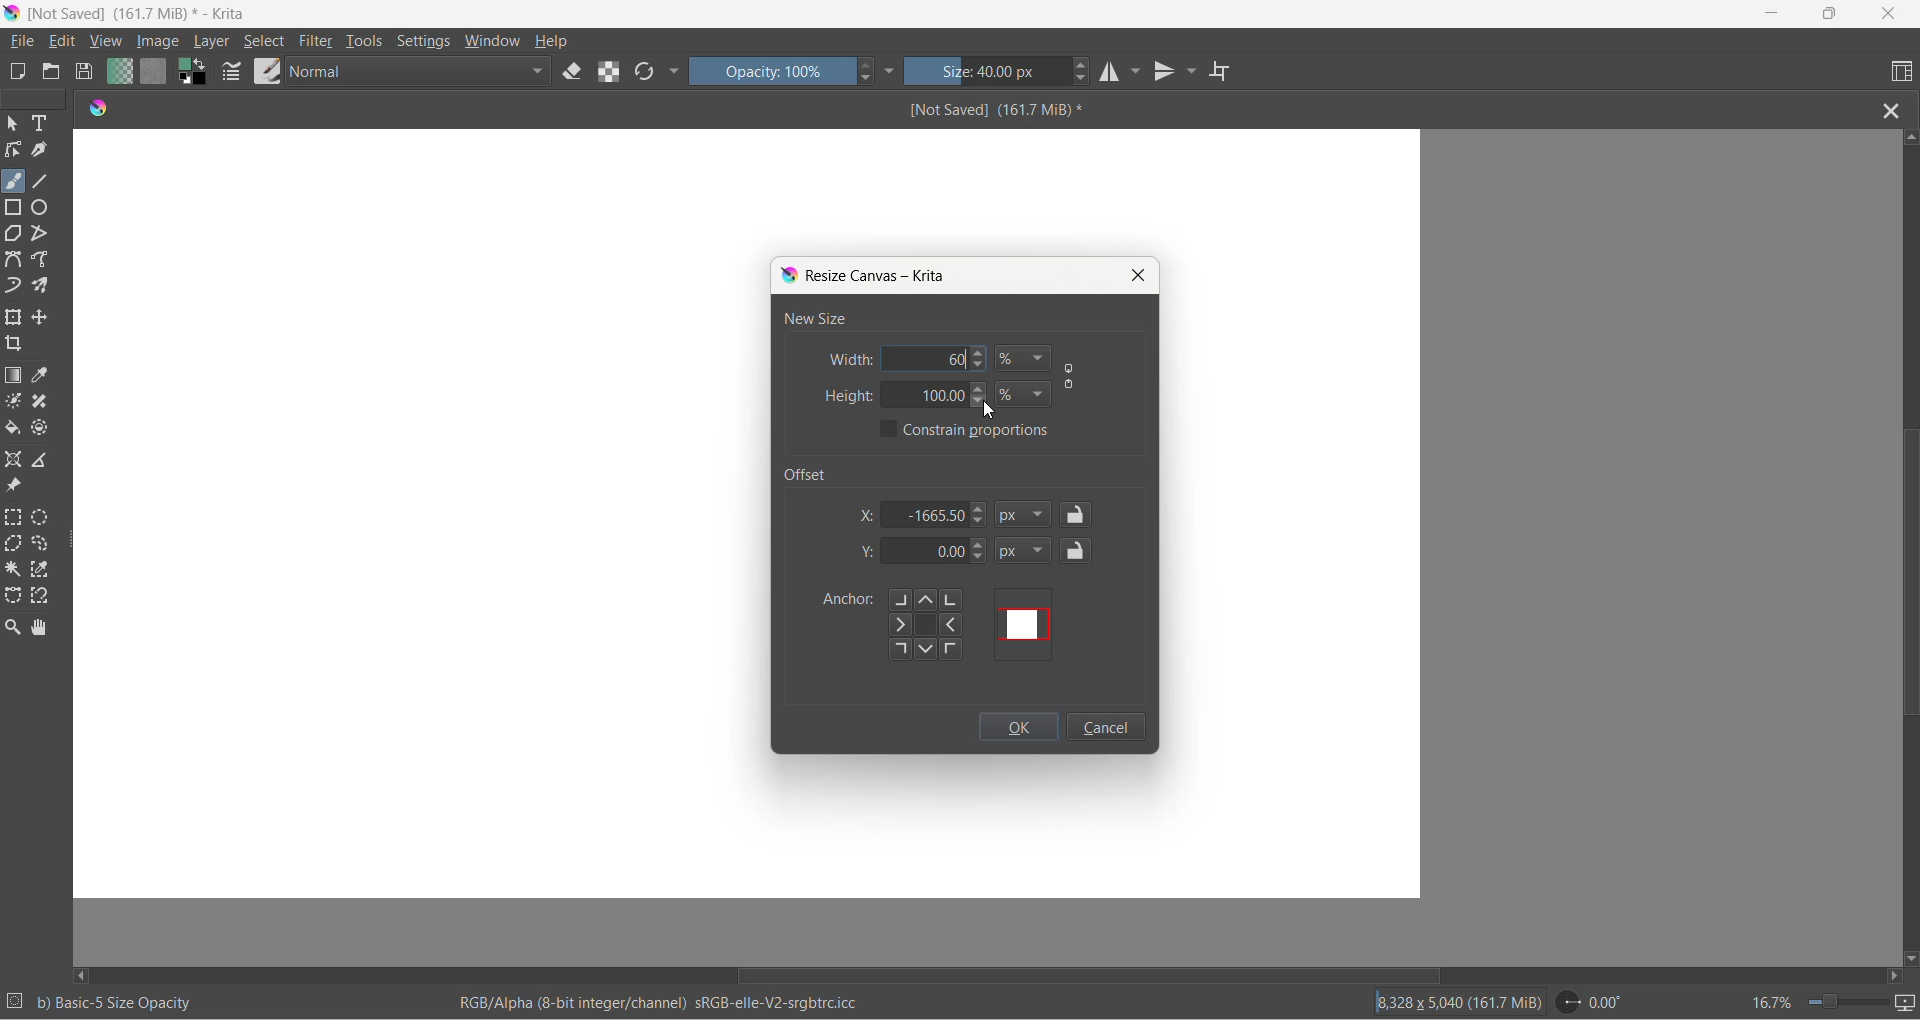  What do you see at coordinates (15, 546) in the screenshot?
I see `polygonal selection tool` at bounding box center [15, 546].